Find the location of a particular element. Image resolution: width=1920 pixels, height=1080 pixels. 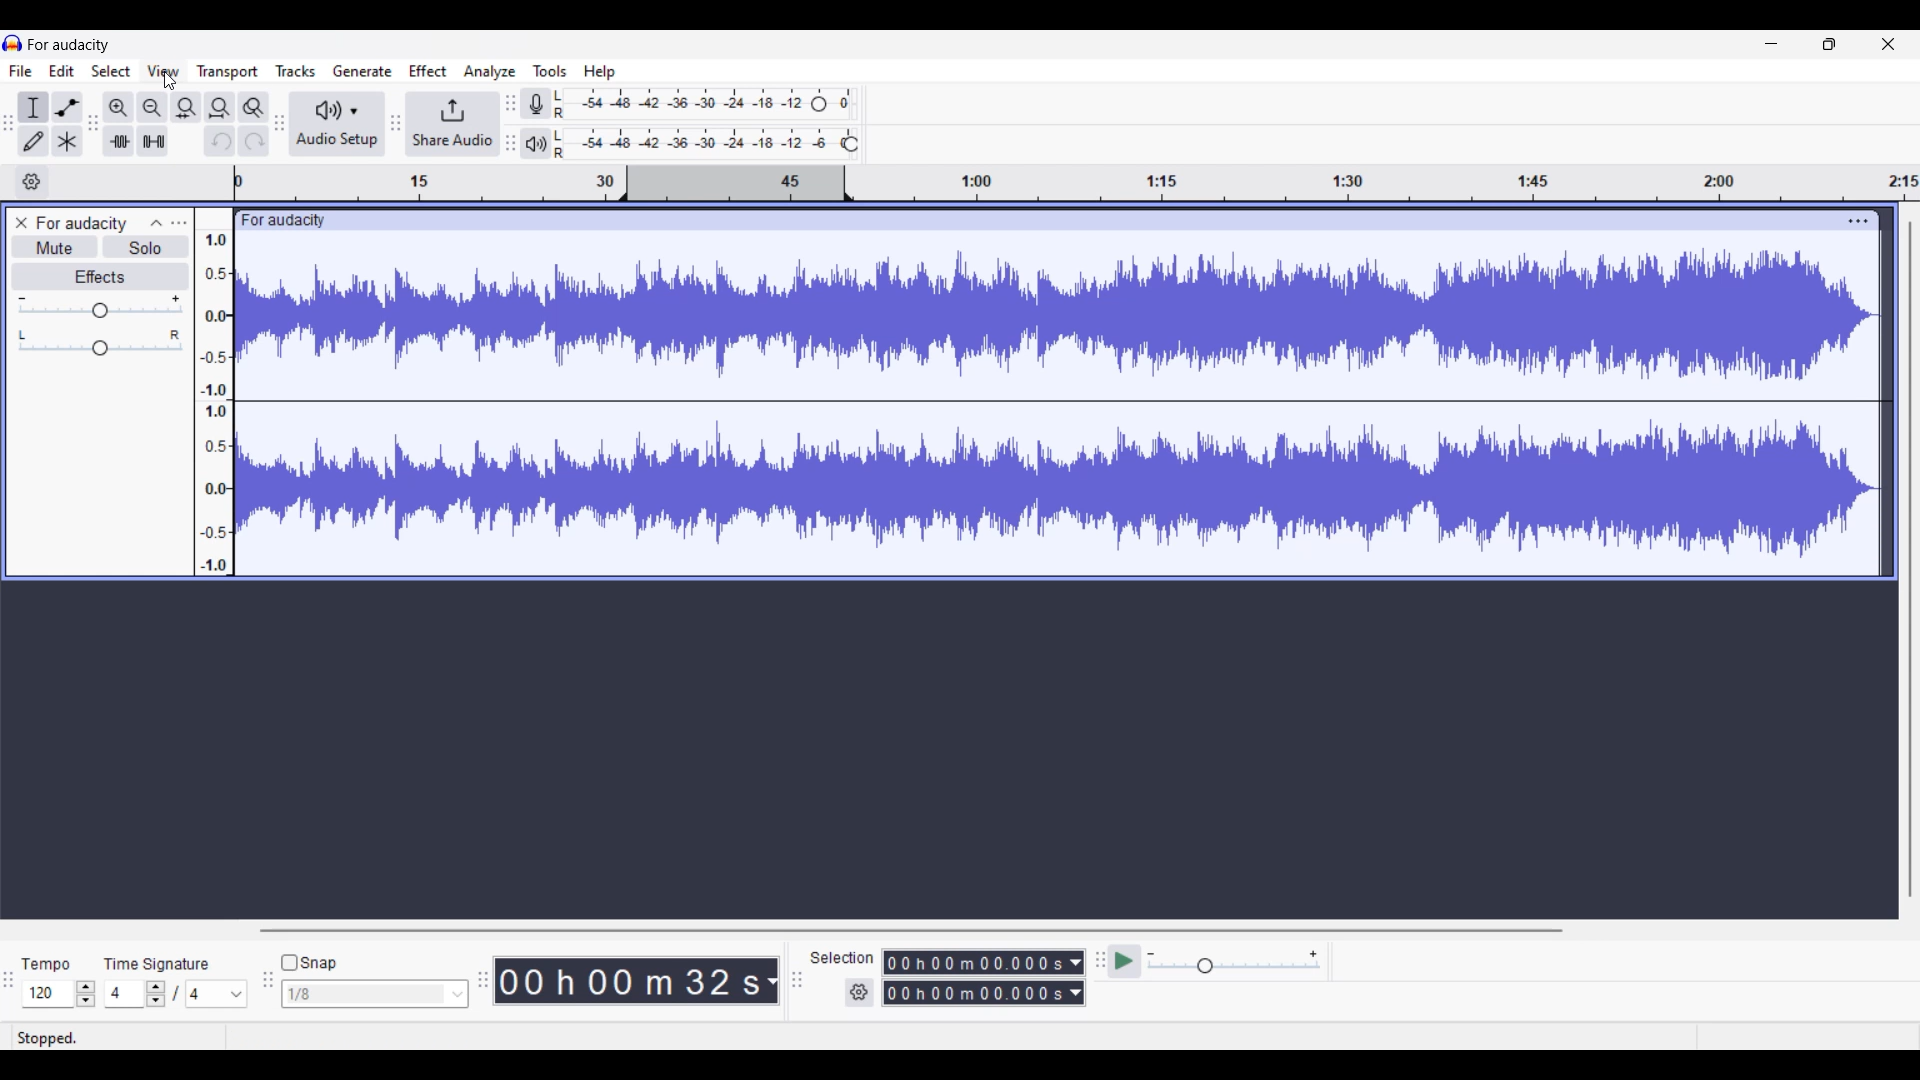

For audacity is located at coordinates (69, 45).